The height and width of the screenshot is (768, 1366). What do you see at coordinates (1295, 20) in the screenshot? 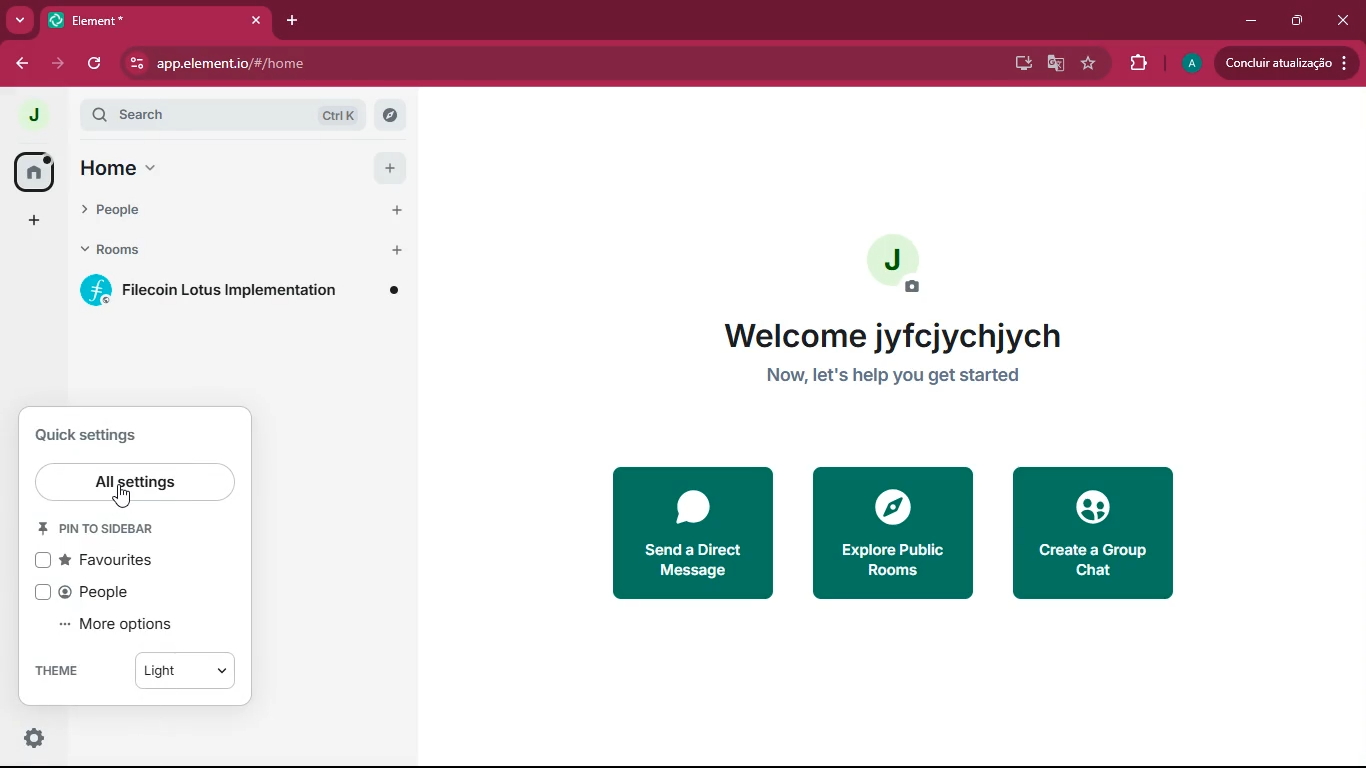
I see `restore down` at bounding box center [1295, 20].